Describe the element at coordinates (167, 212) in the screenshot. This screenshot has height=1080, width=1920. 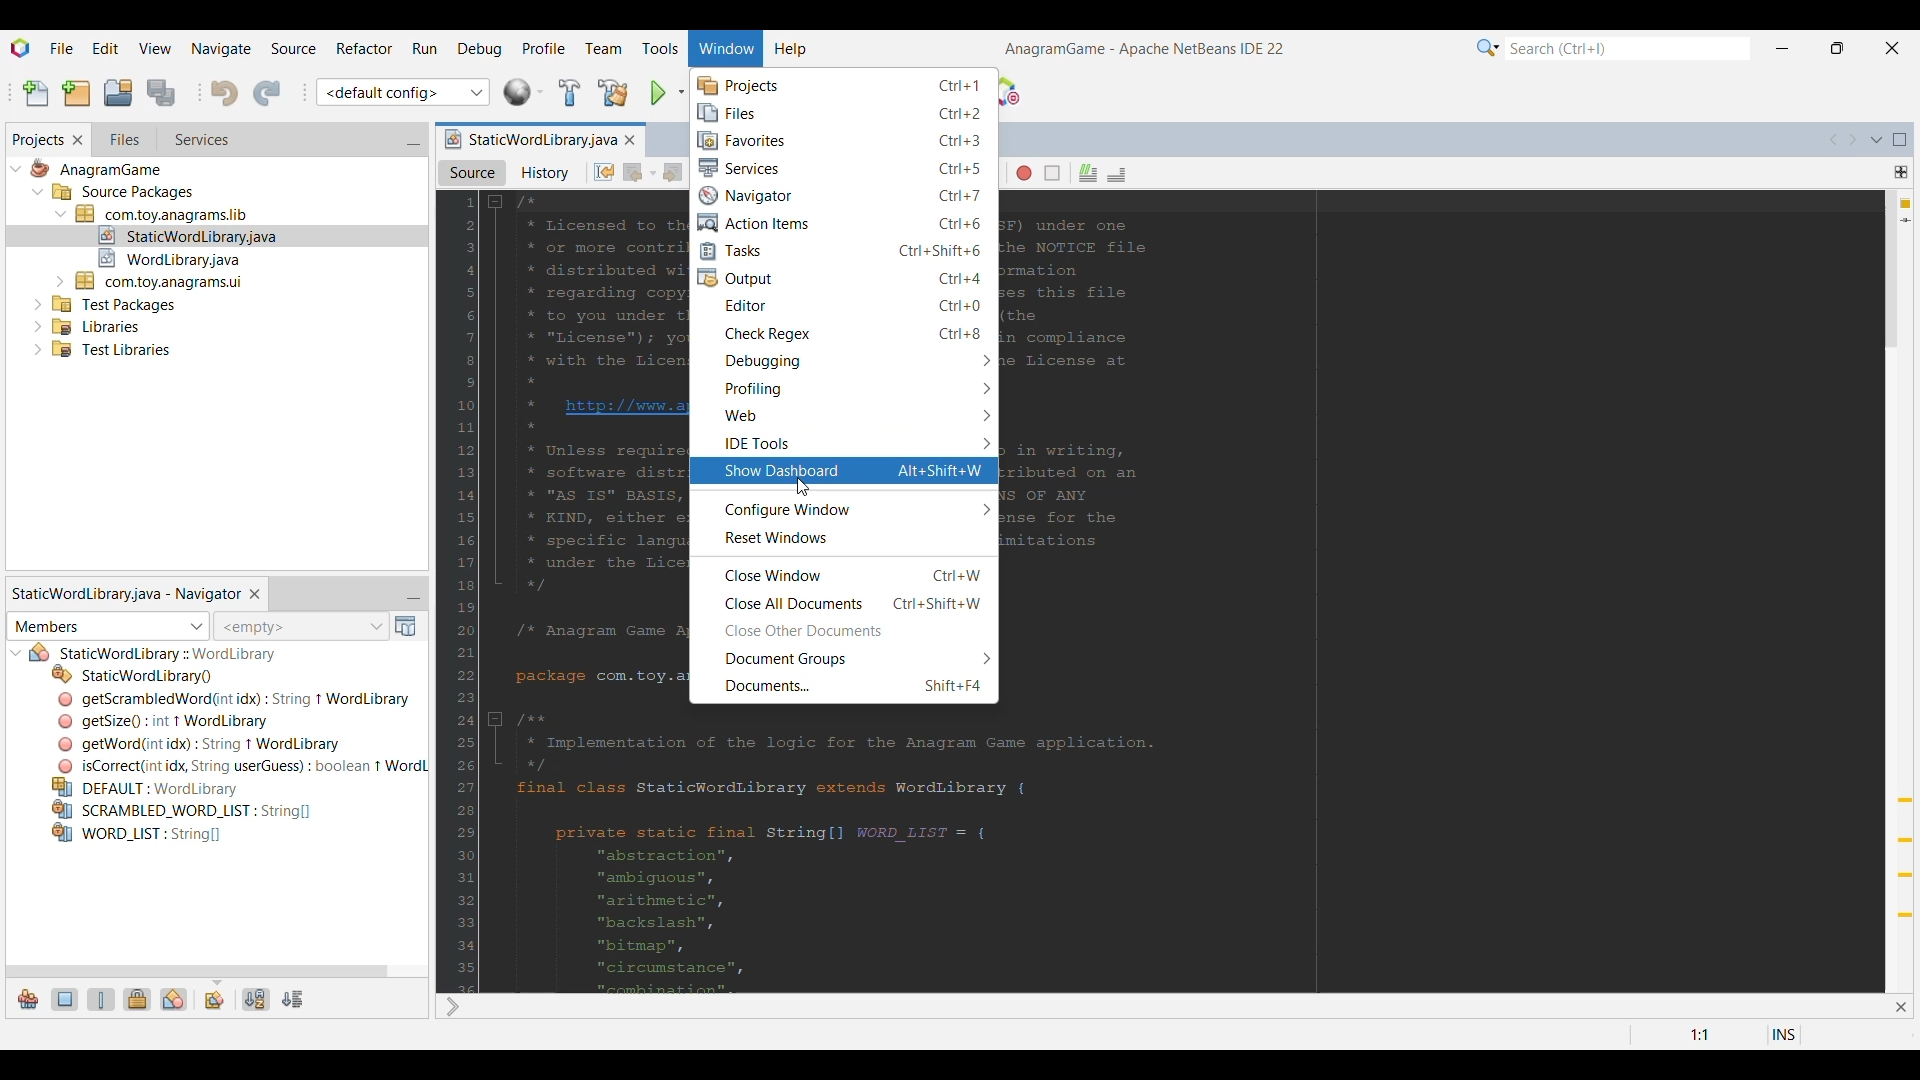
I see `` at that location.